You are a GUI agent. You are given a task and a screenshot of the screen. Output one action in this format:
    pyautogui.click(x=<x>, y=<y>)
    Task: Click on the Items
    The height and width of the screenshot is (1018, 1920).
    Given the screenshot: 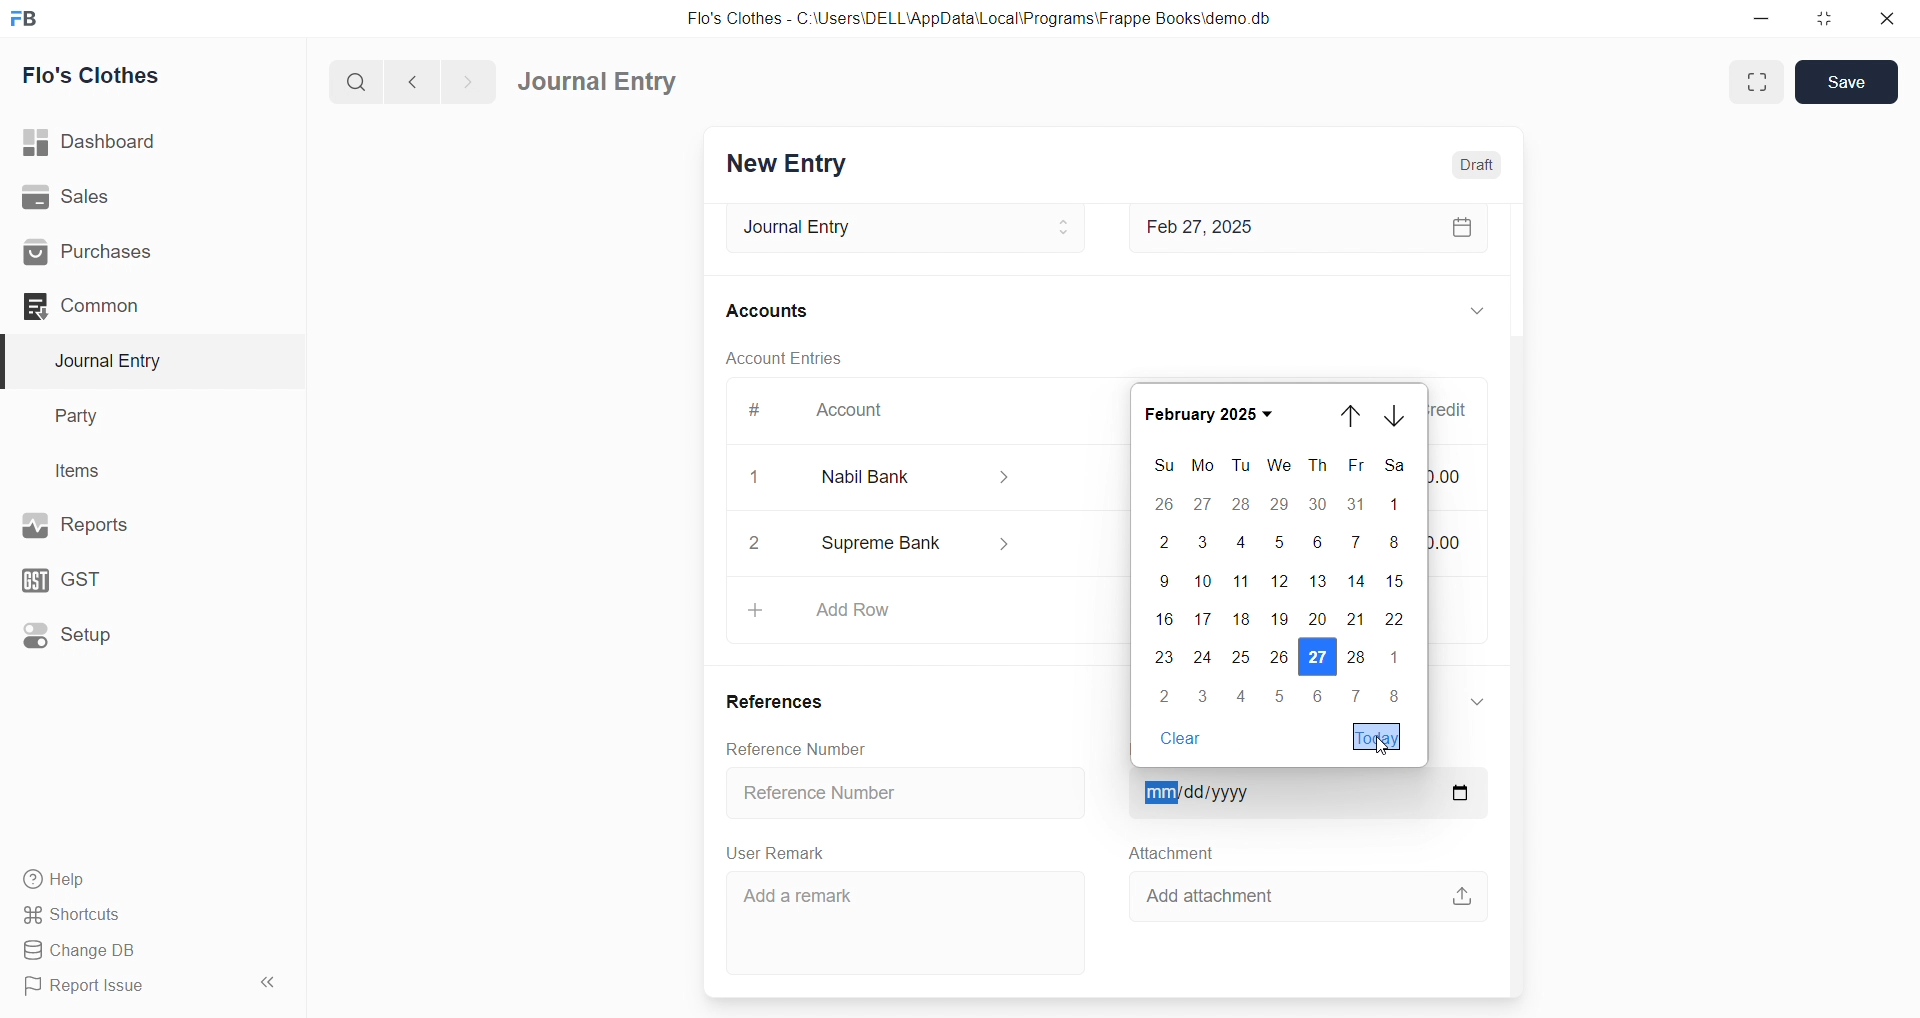 What is the action you would take?
    pyautogui.click(x=85, y=470)
    